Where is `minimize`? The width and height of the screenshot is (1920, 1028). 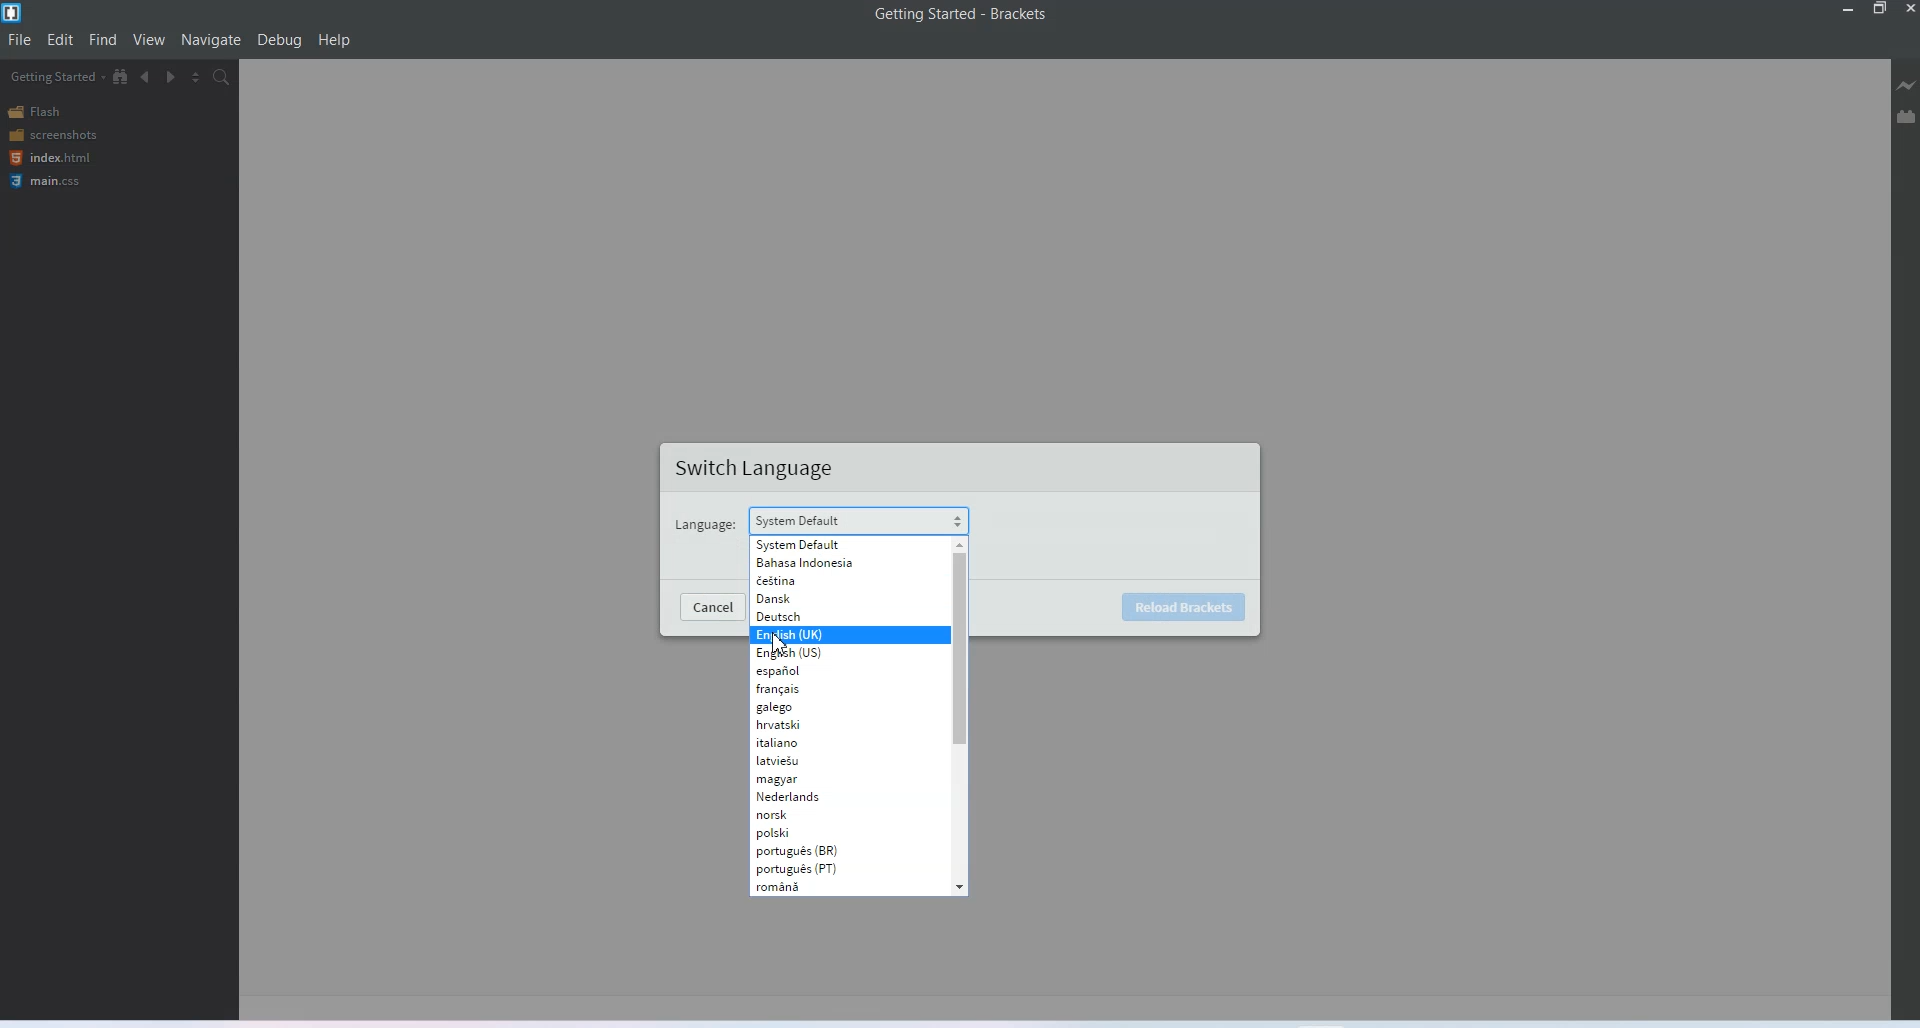 minimize is located at coordinates (1846, 10).